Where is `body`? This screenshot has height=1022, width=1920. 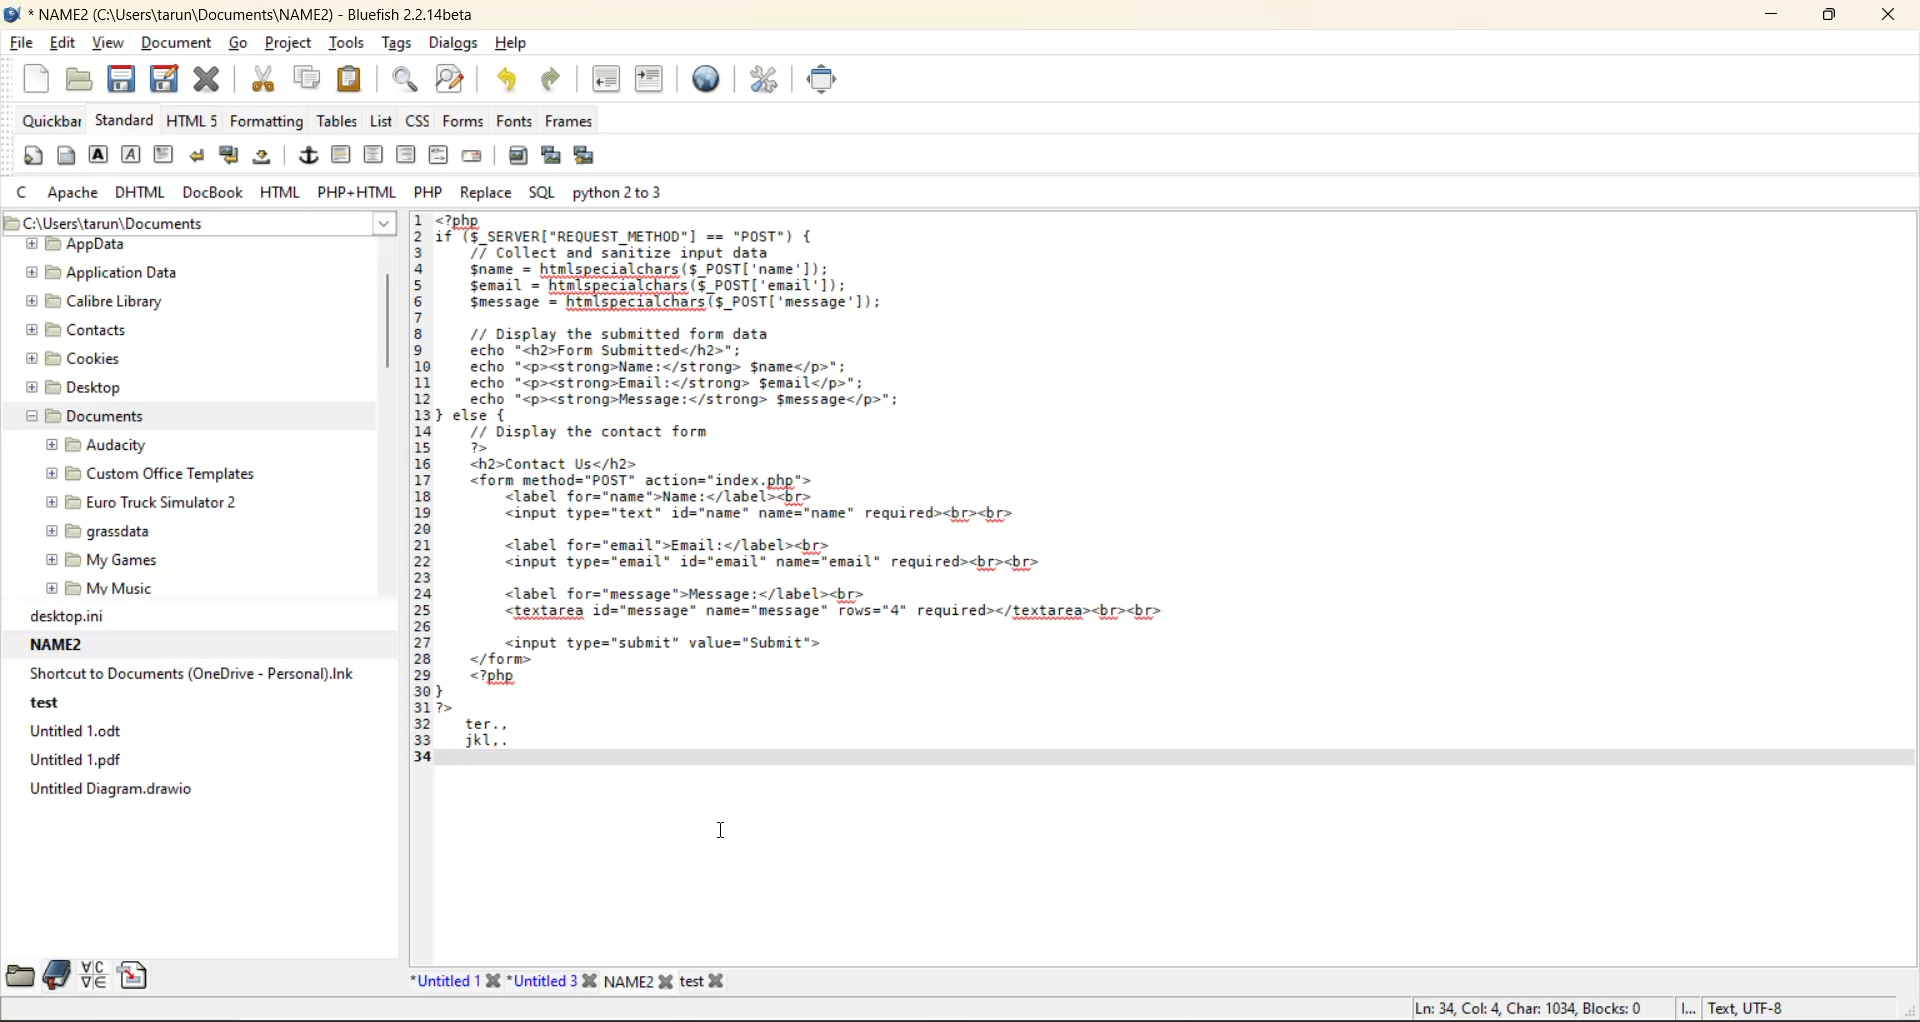
body is located at coordinates (64, 154).